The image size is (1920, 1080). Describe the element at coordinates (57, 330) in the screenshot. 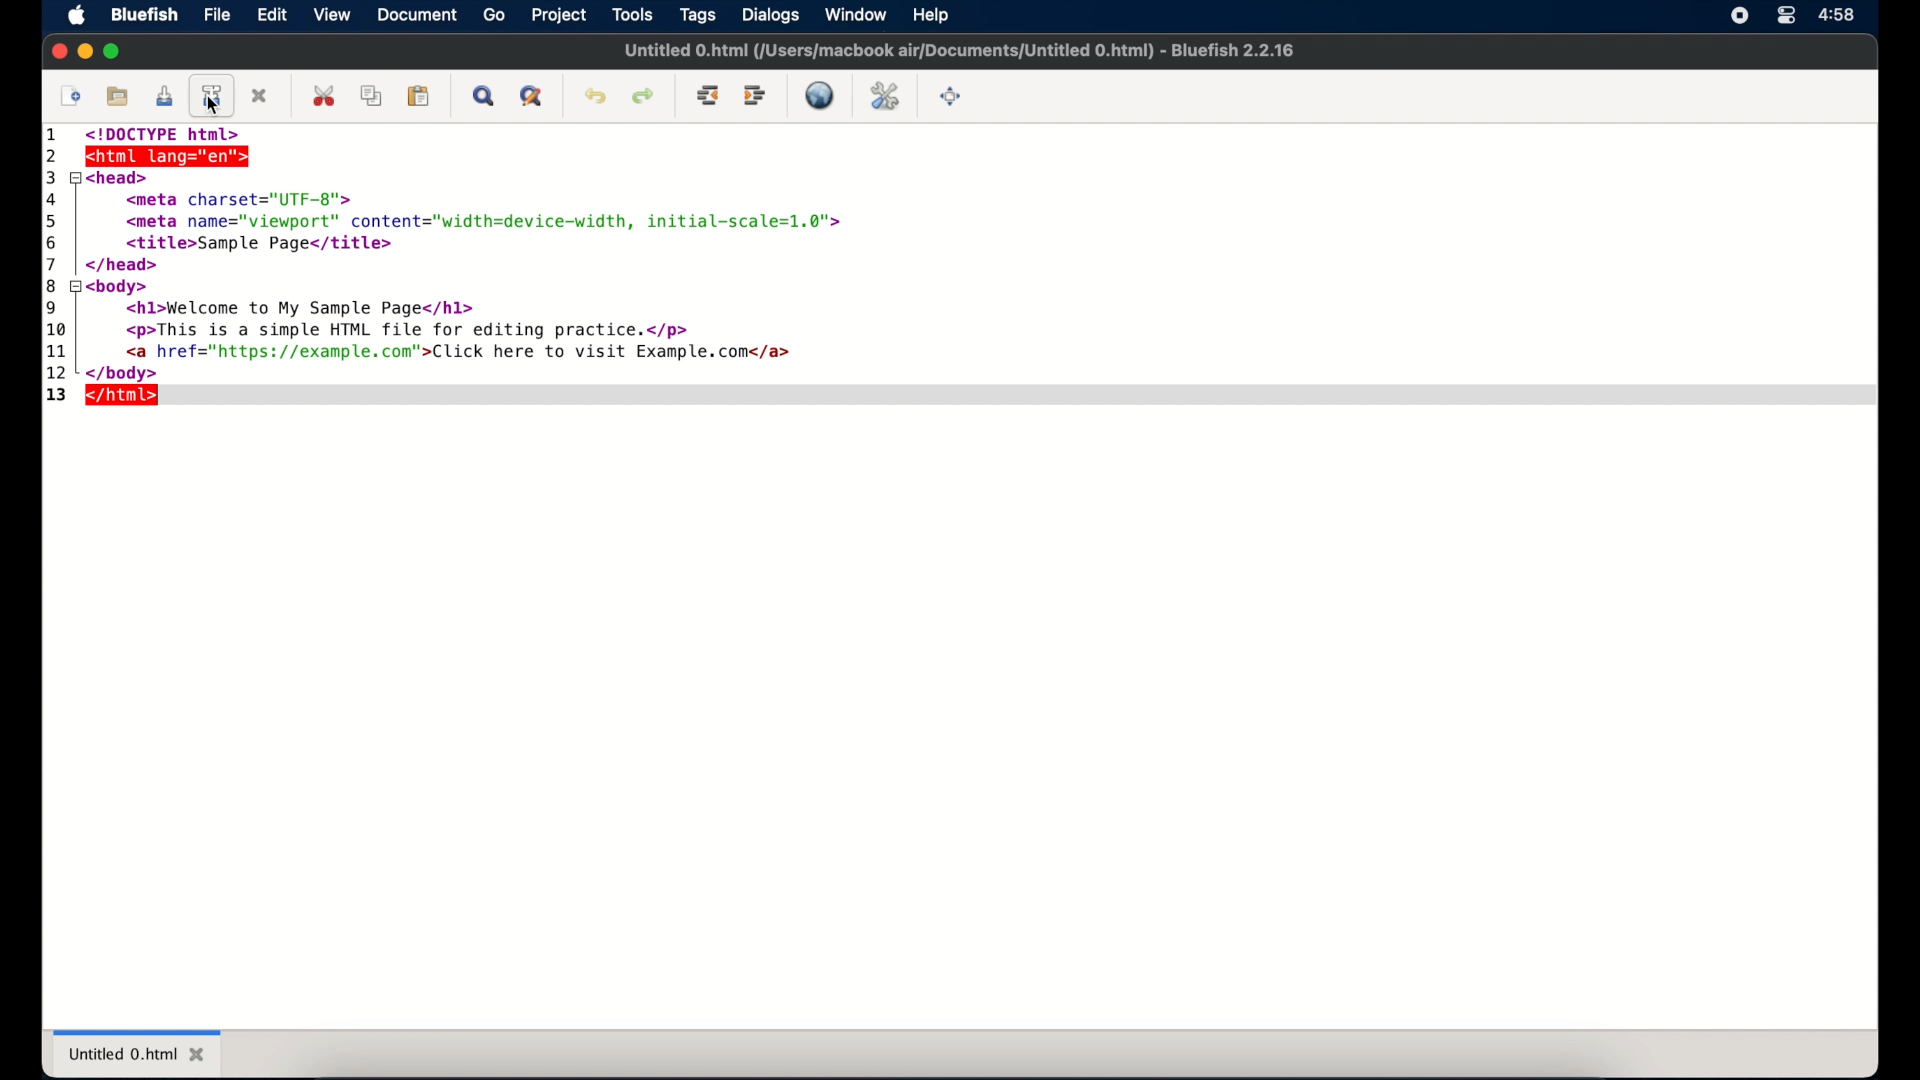

I see `10` at that location.